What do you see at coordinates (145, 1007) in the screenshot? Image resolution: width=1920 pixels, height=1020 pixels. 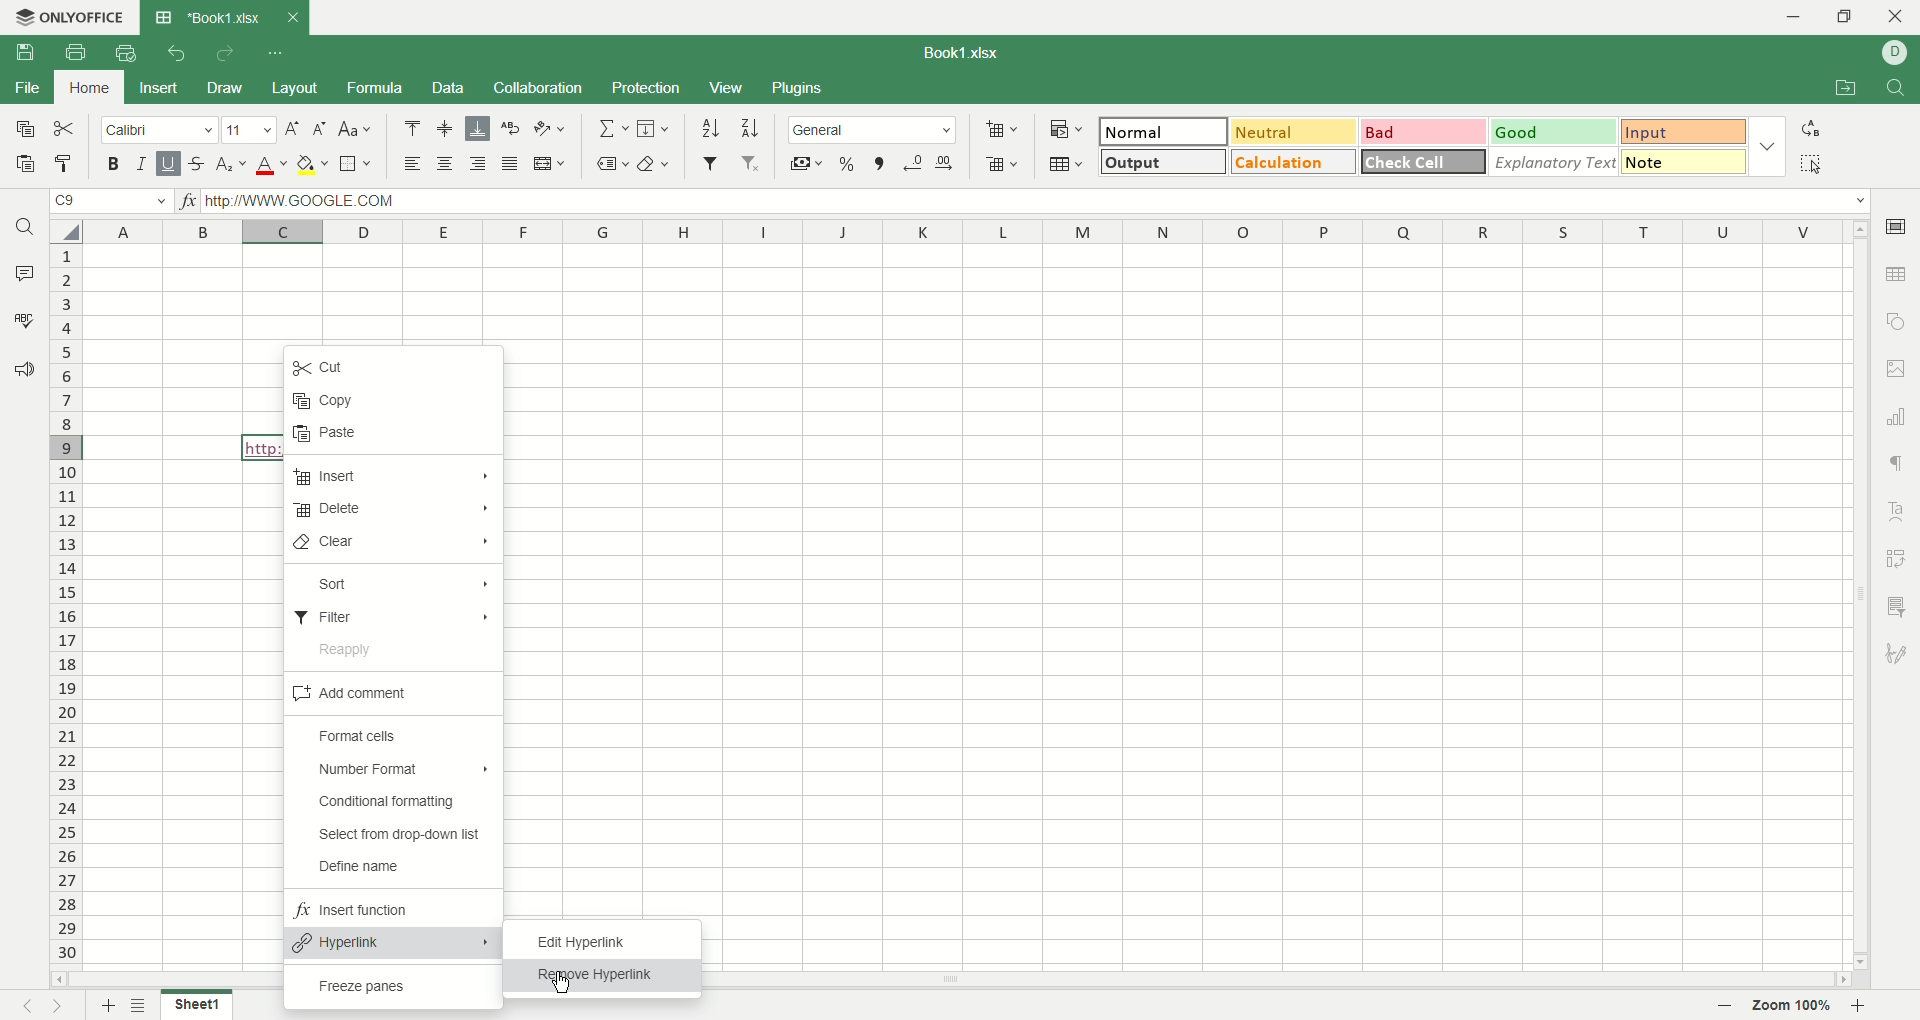 I see `sheet list` at bounding box center [145, 1007].